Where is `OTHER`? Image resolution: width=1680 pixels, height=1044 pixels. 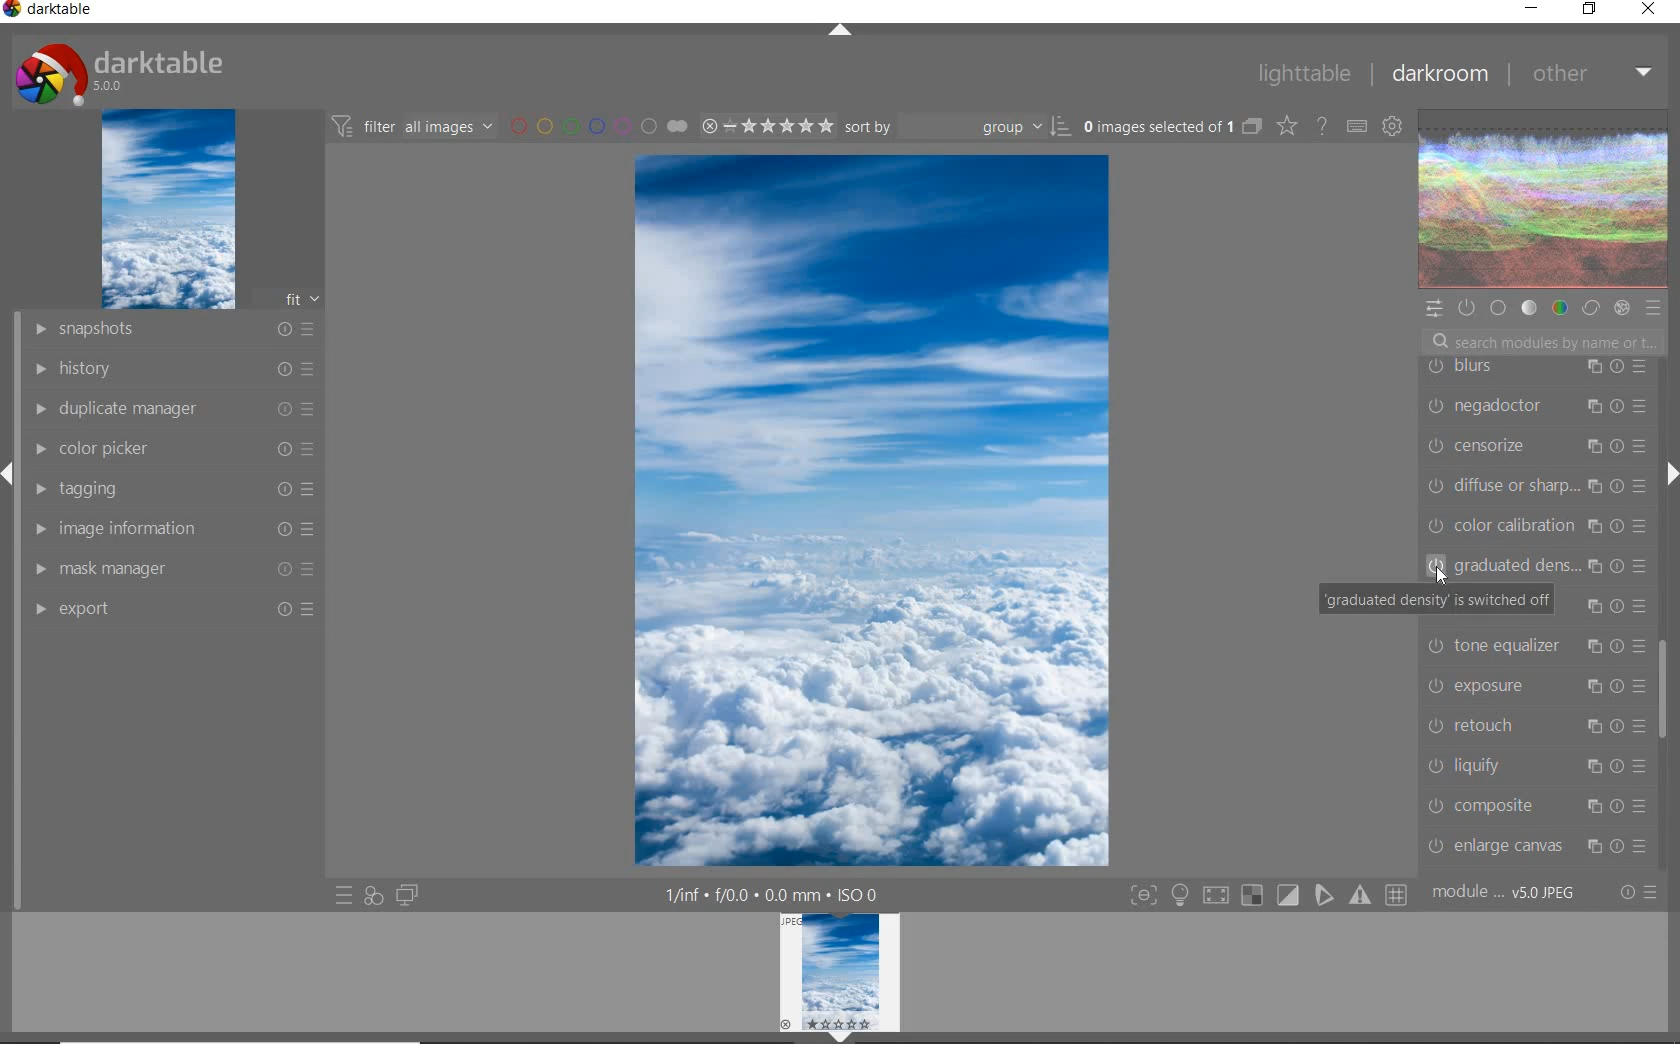
OTHER is located at coordinates (1589, 76).